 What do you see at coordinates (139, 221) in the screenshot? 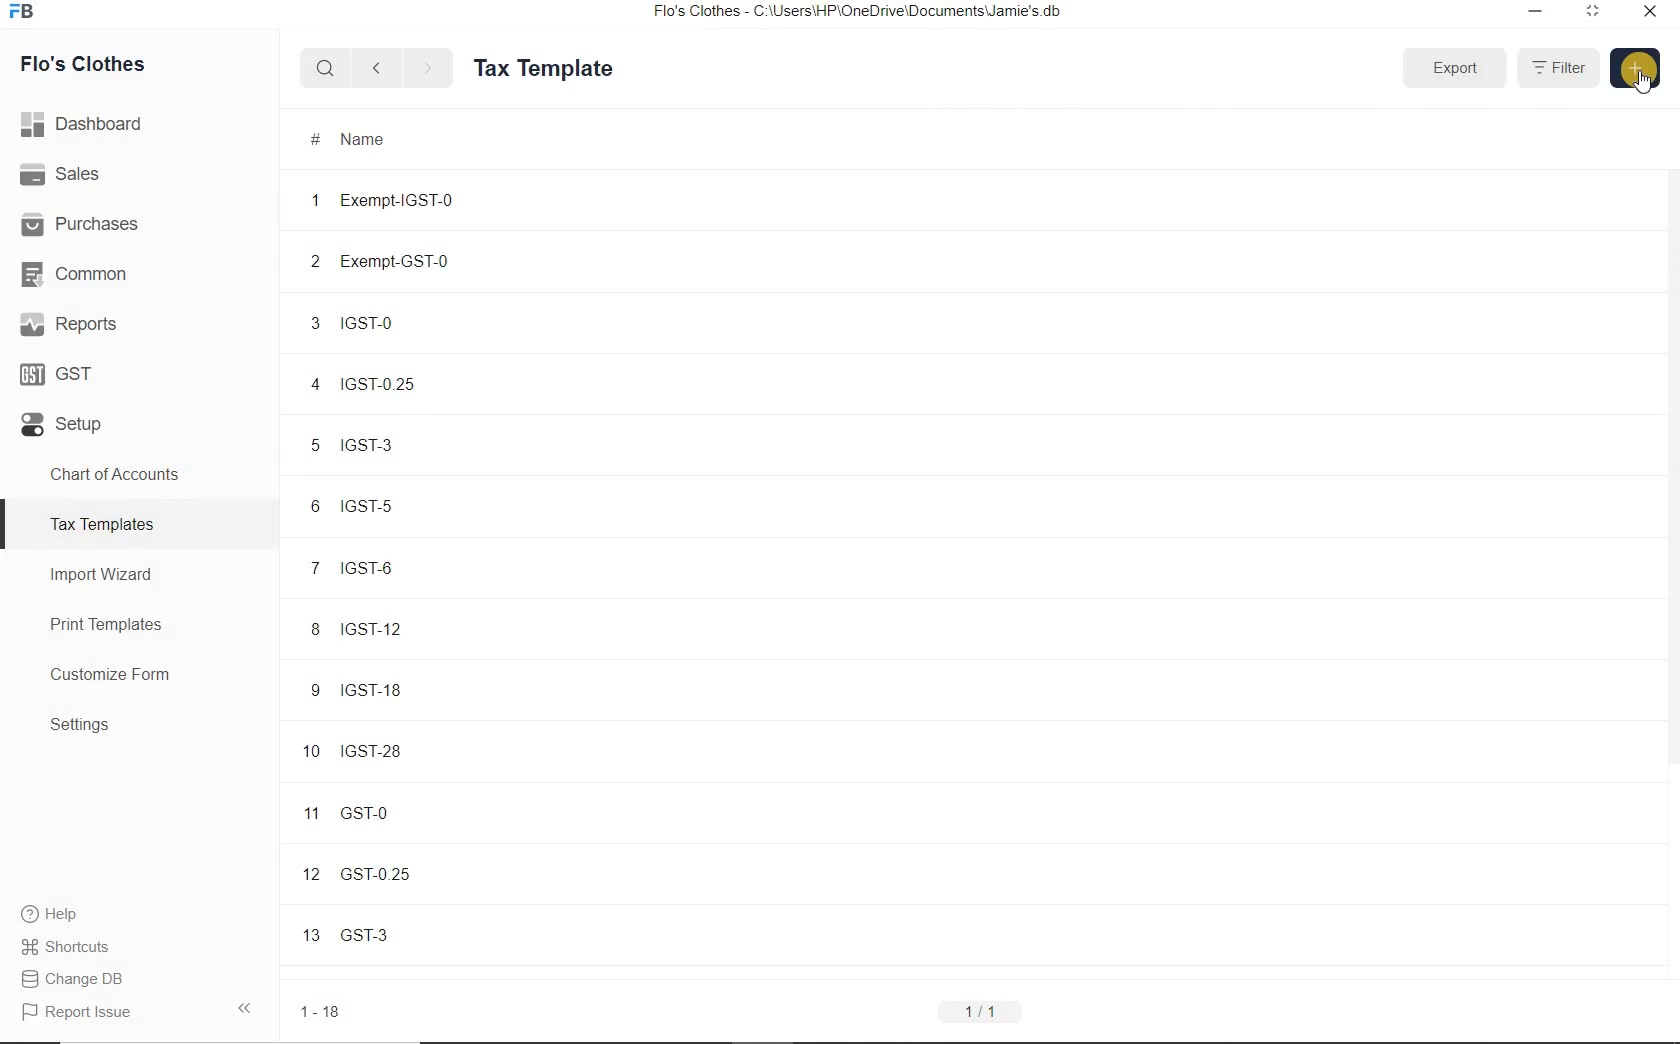
I see `Purchases` at bounding box center [139, 221].